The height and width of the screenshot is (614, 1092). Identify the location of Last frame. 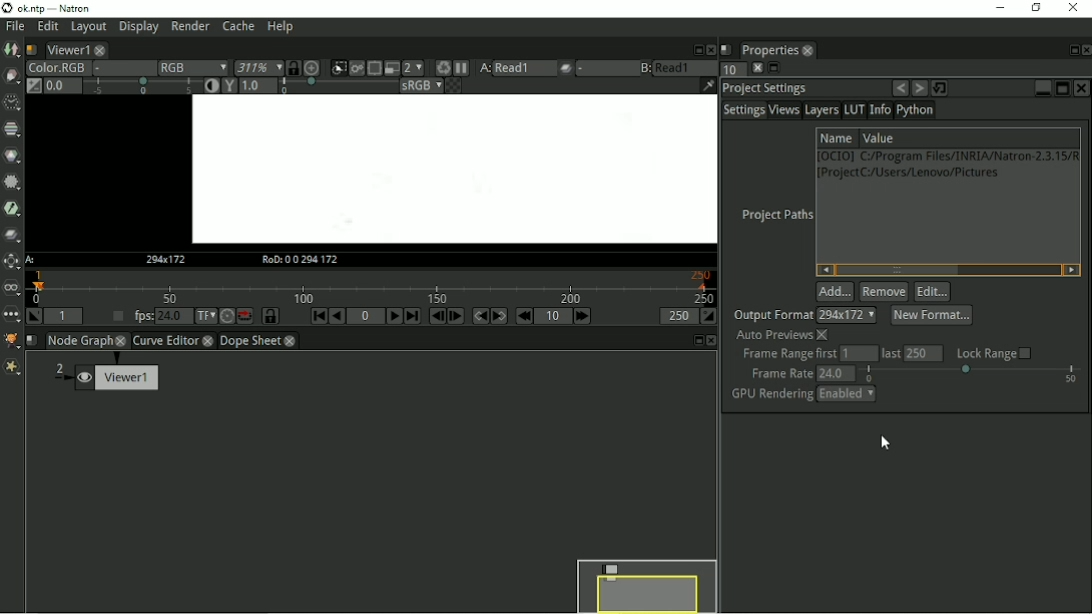
(414, 317).